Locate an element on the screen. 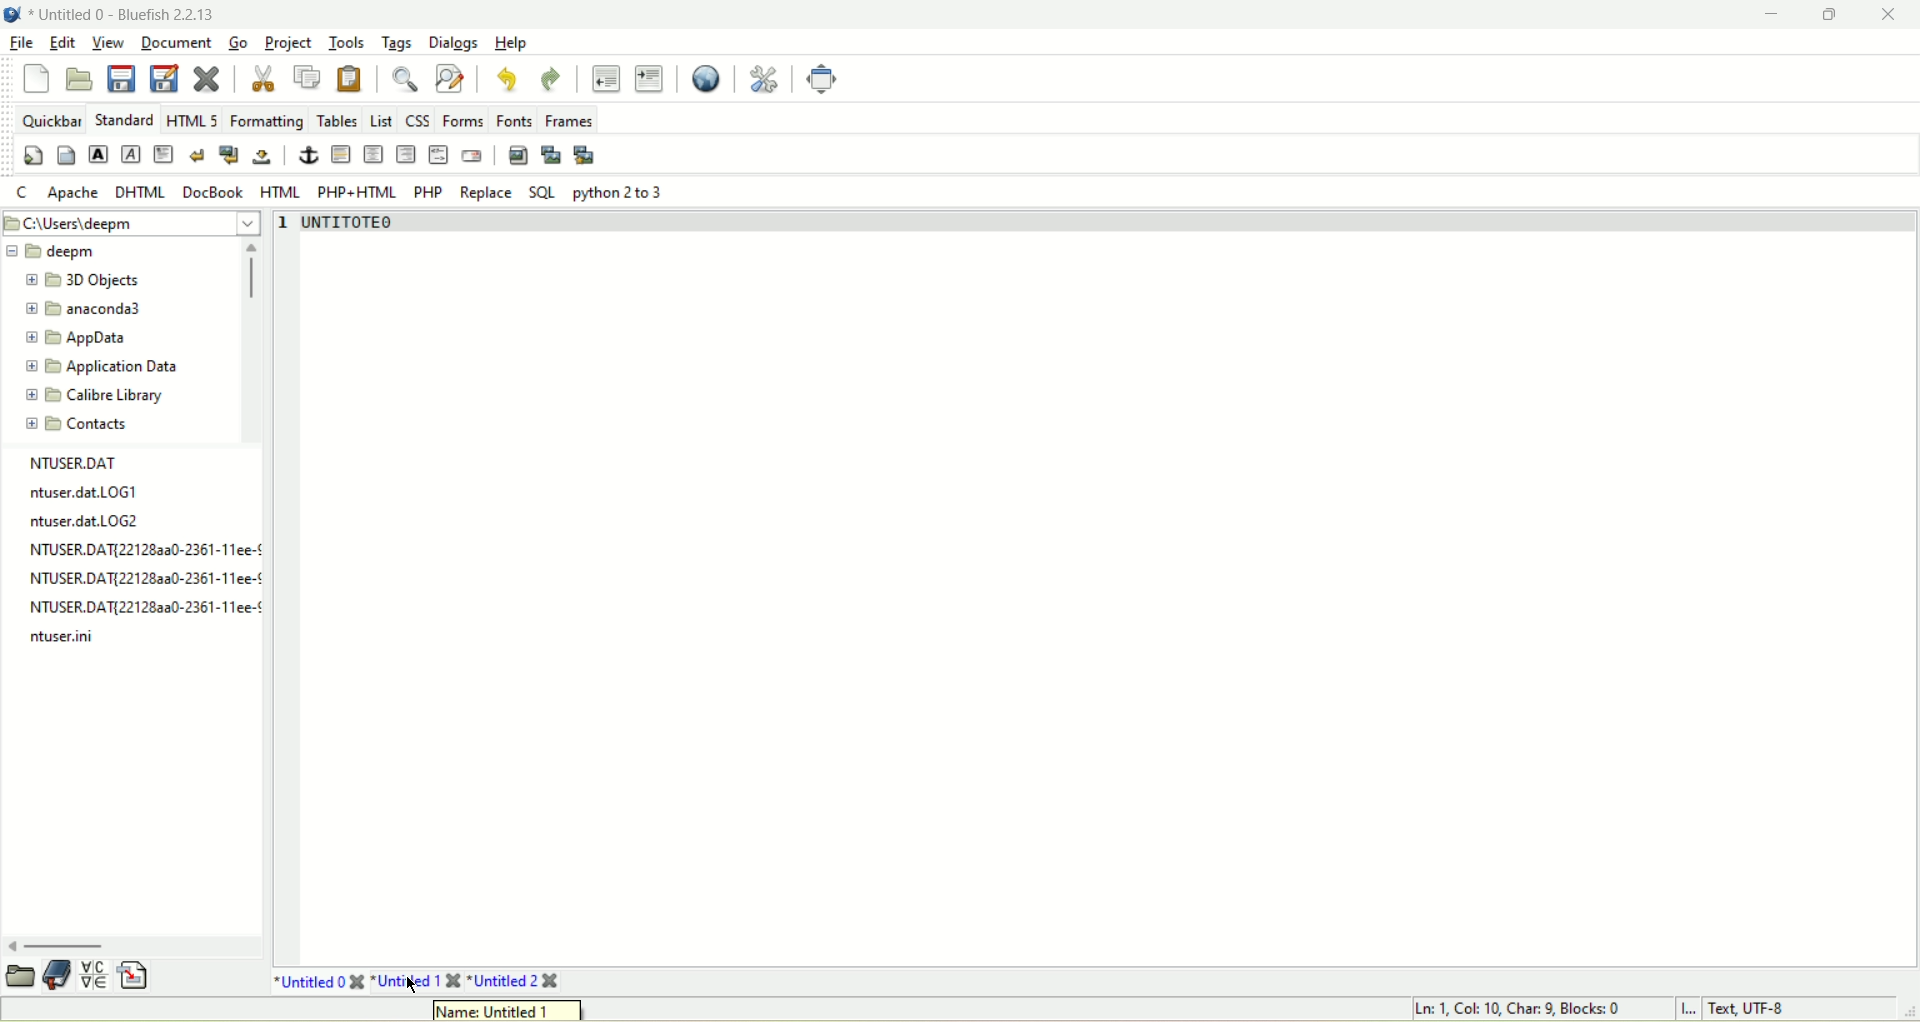 Image resolution: width=1920 pixels, height=1022 pixels. DHTML is located at coordinates (138, 194).